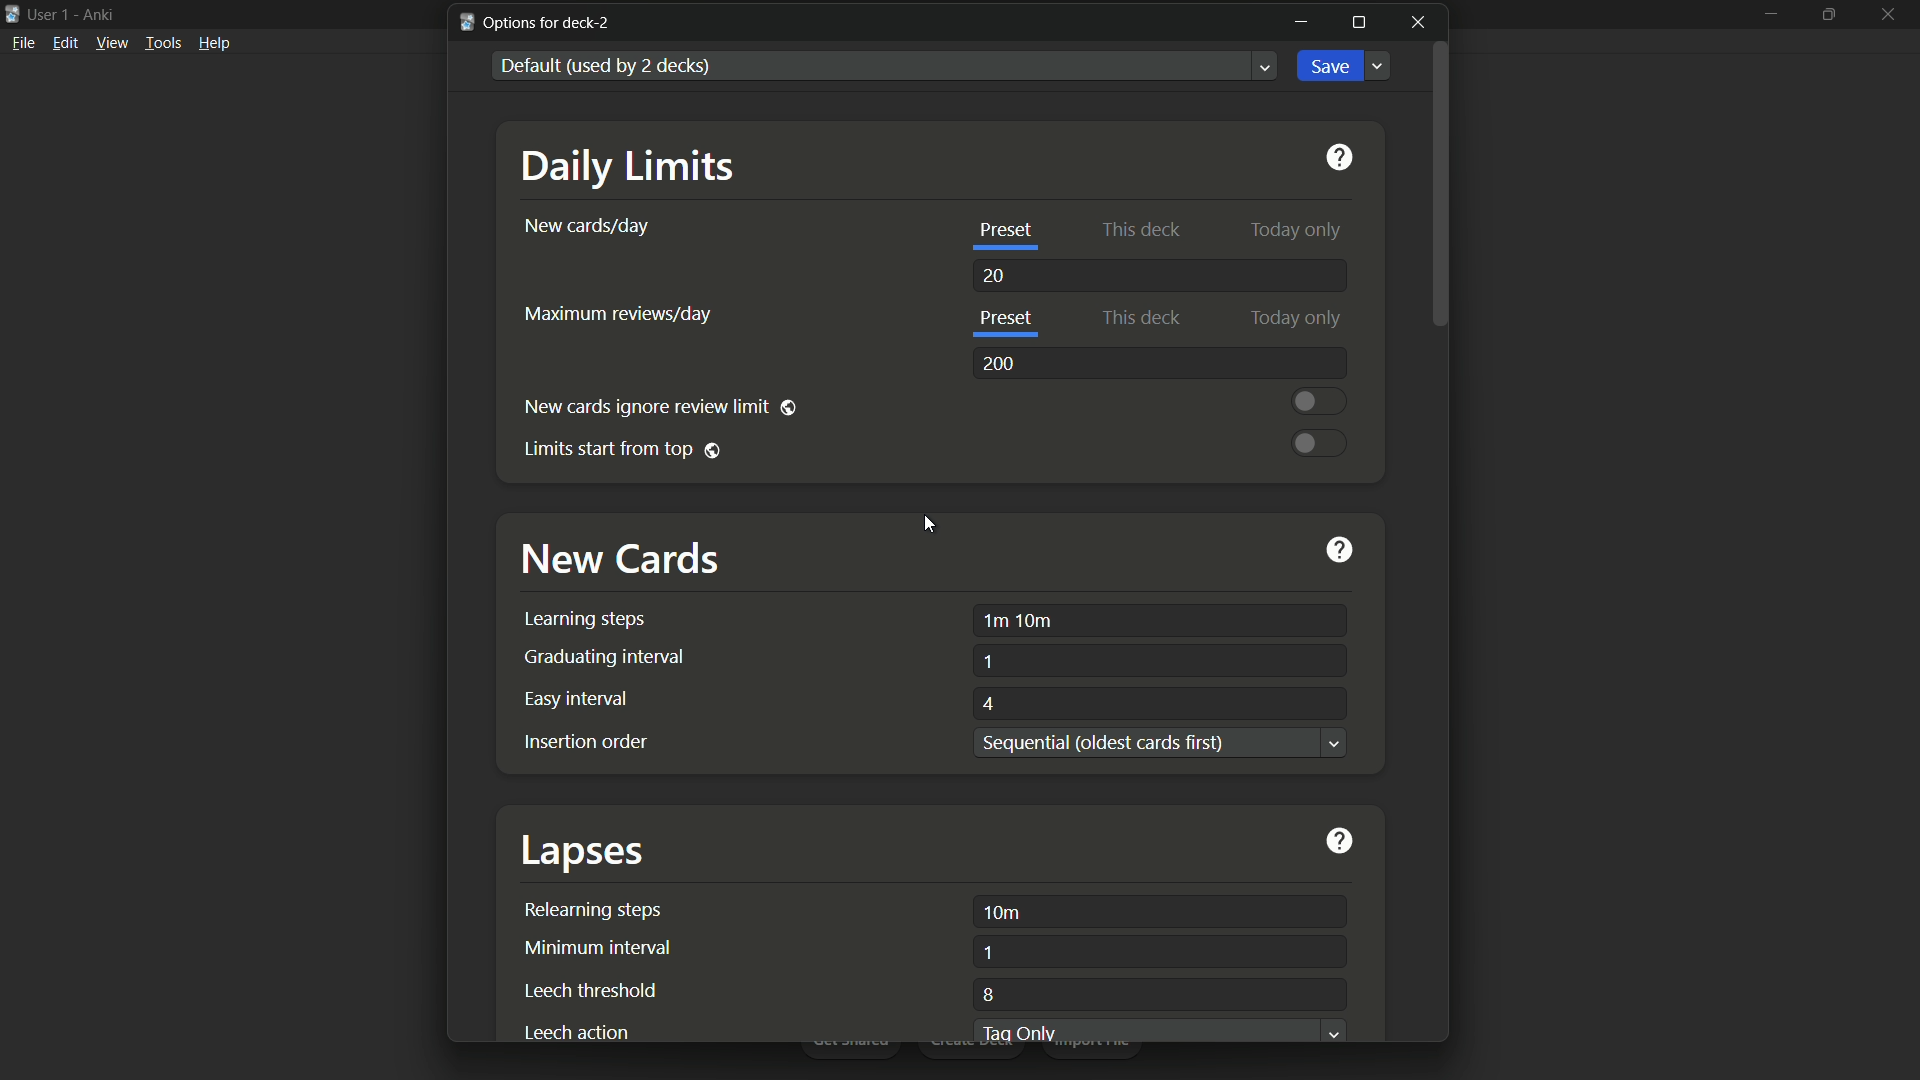 The height and width of the screenshot is (1080, 1920). What do you see at coordinates (622, 449) in the screenshot?
I see `limit starts from top` at bounding box center [622, 449].